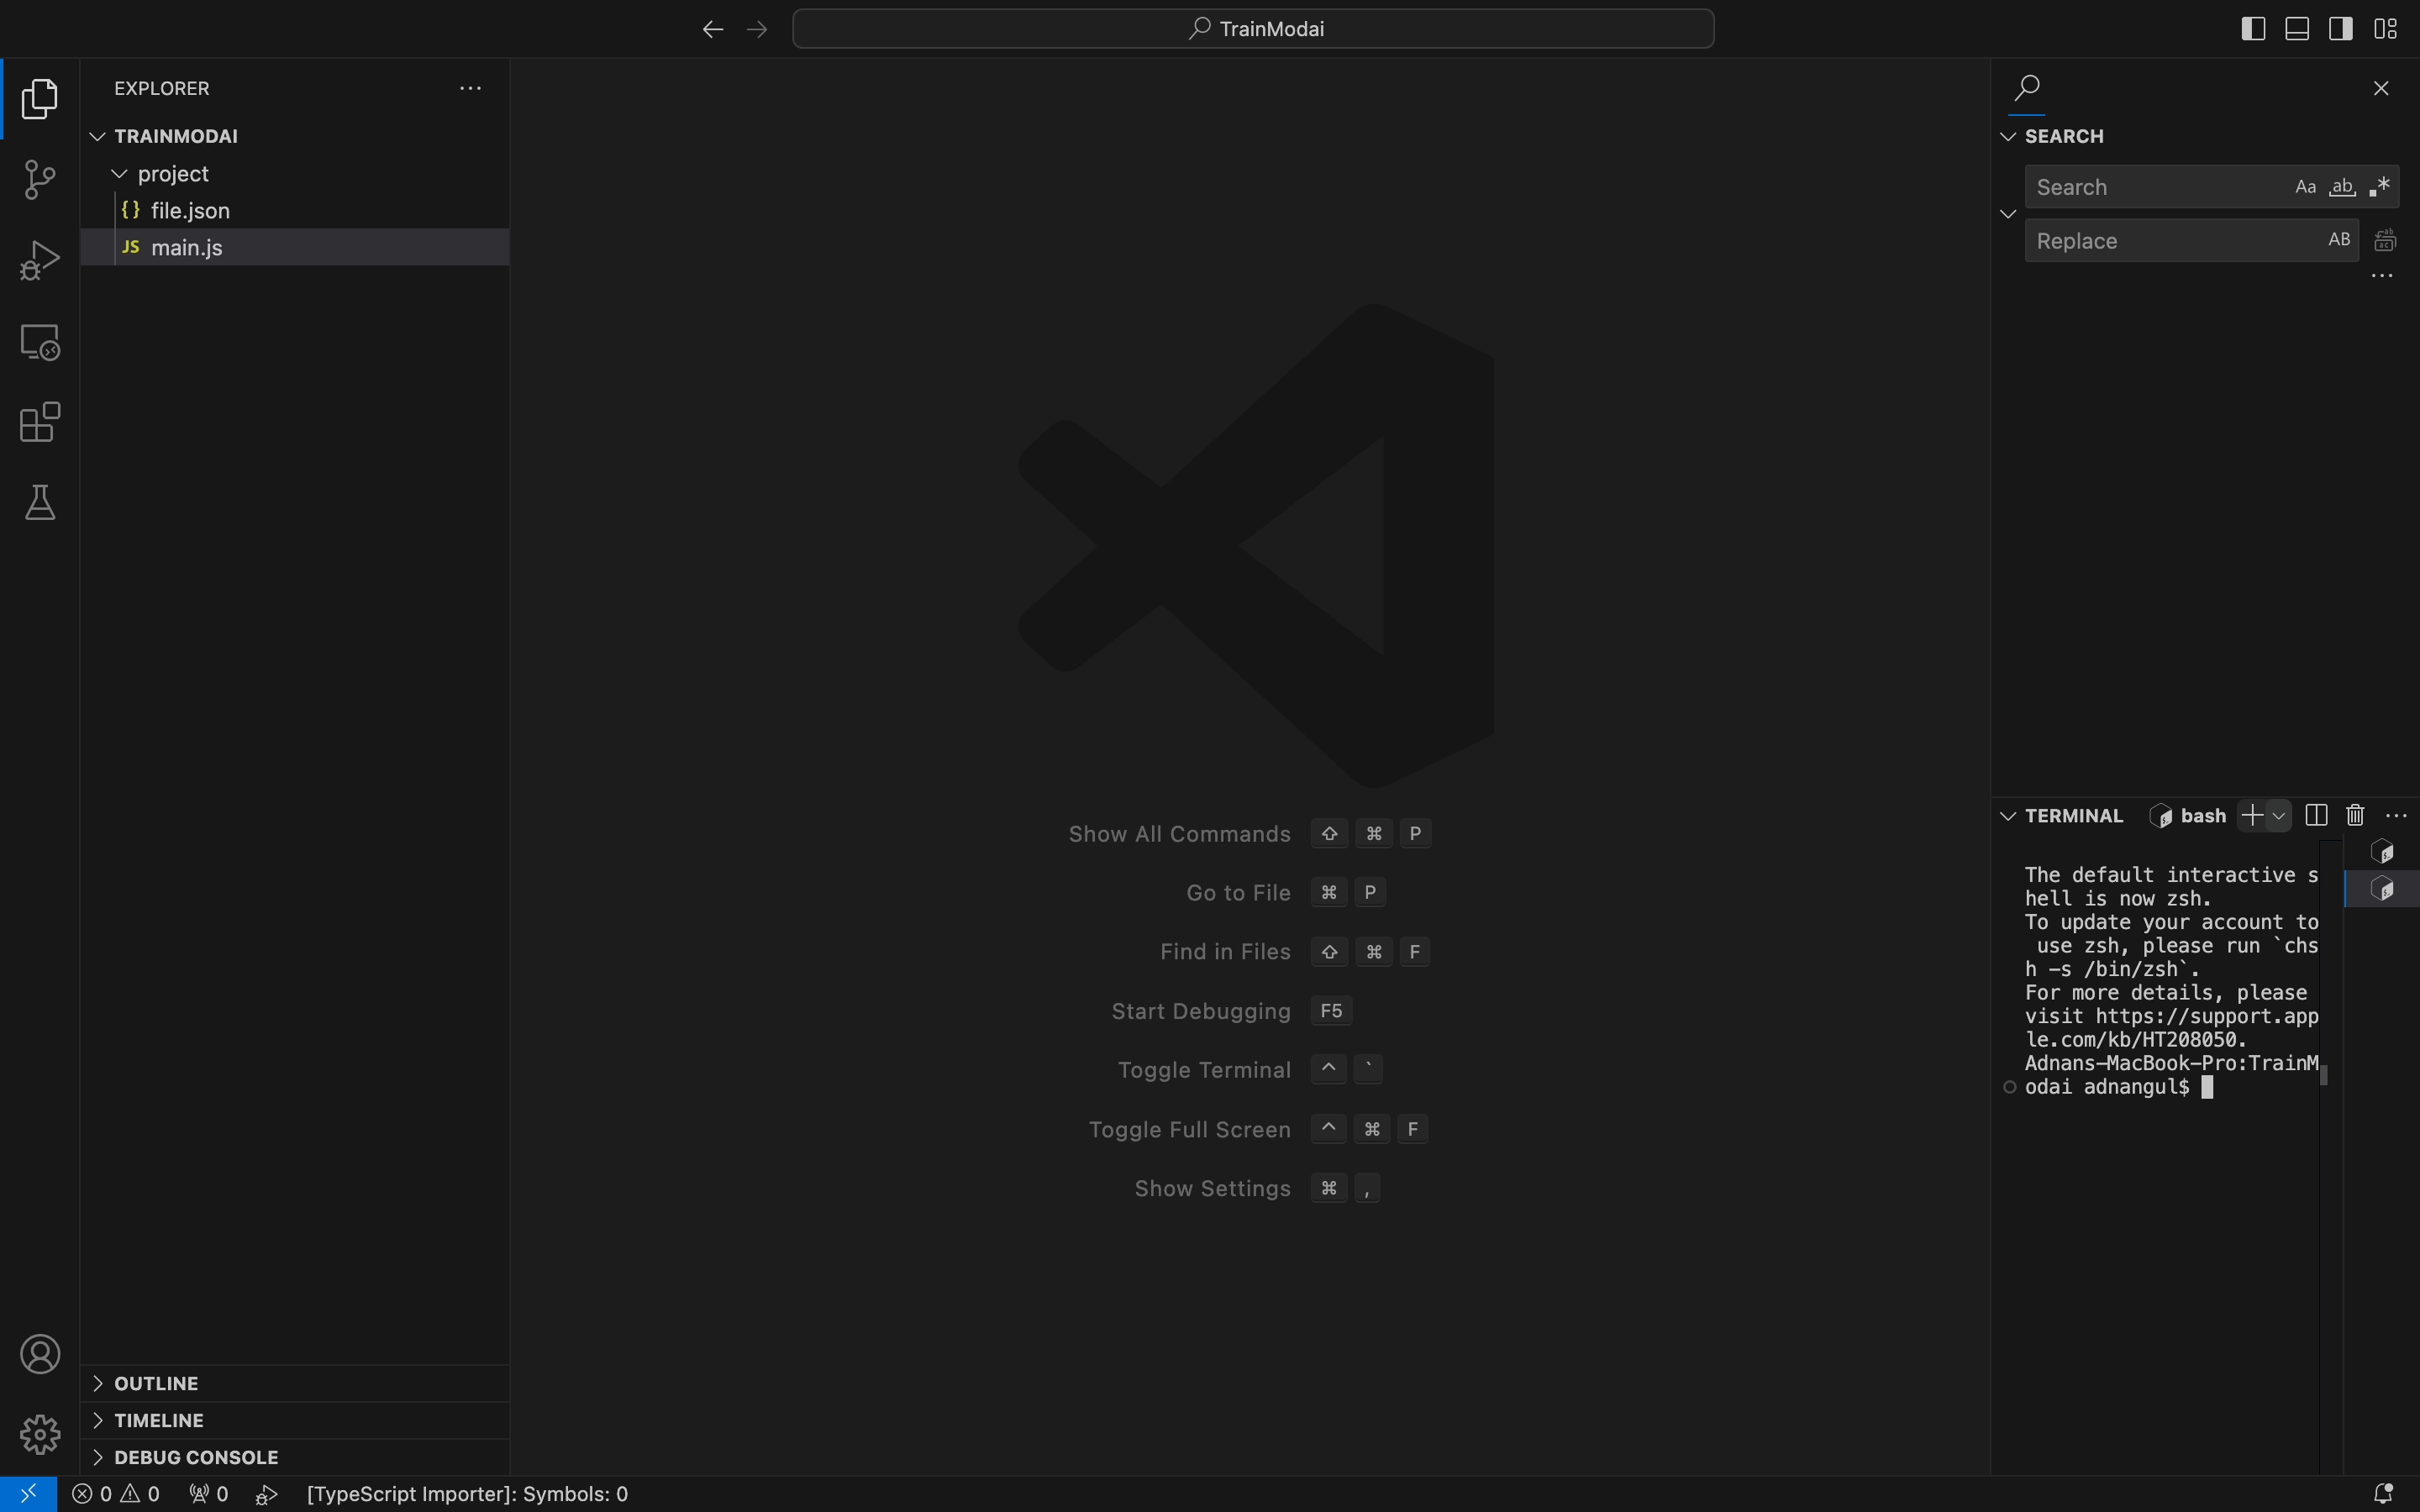 This screenshot has height=1512, width=2420. I want to click on terminal name, so click(2184, 815).